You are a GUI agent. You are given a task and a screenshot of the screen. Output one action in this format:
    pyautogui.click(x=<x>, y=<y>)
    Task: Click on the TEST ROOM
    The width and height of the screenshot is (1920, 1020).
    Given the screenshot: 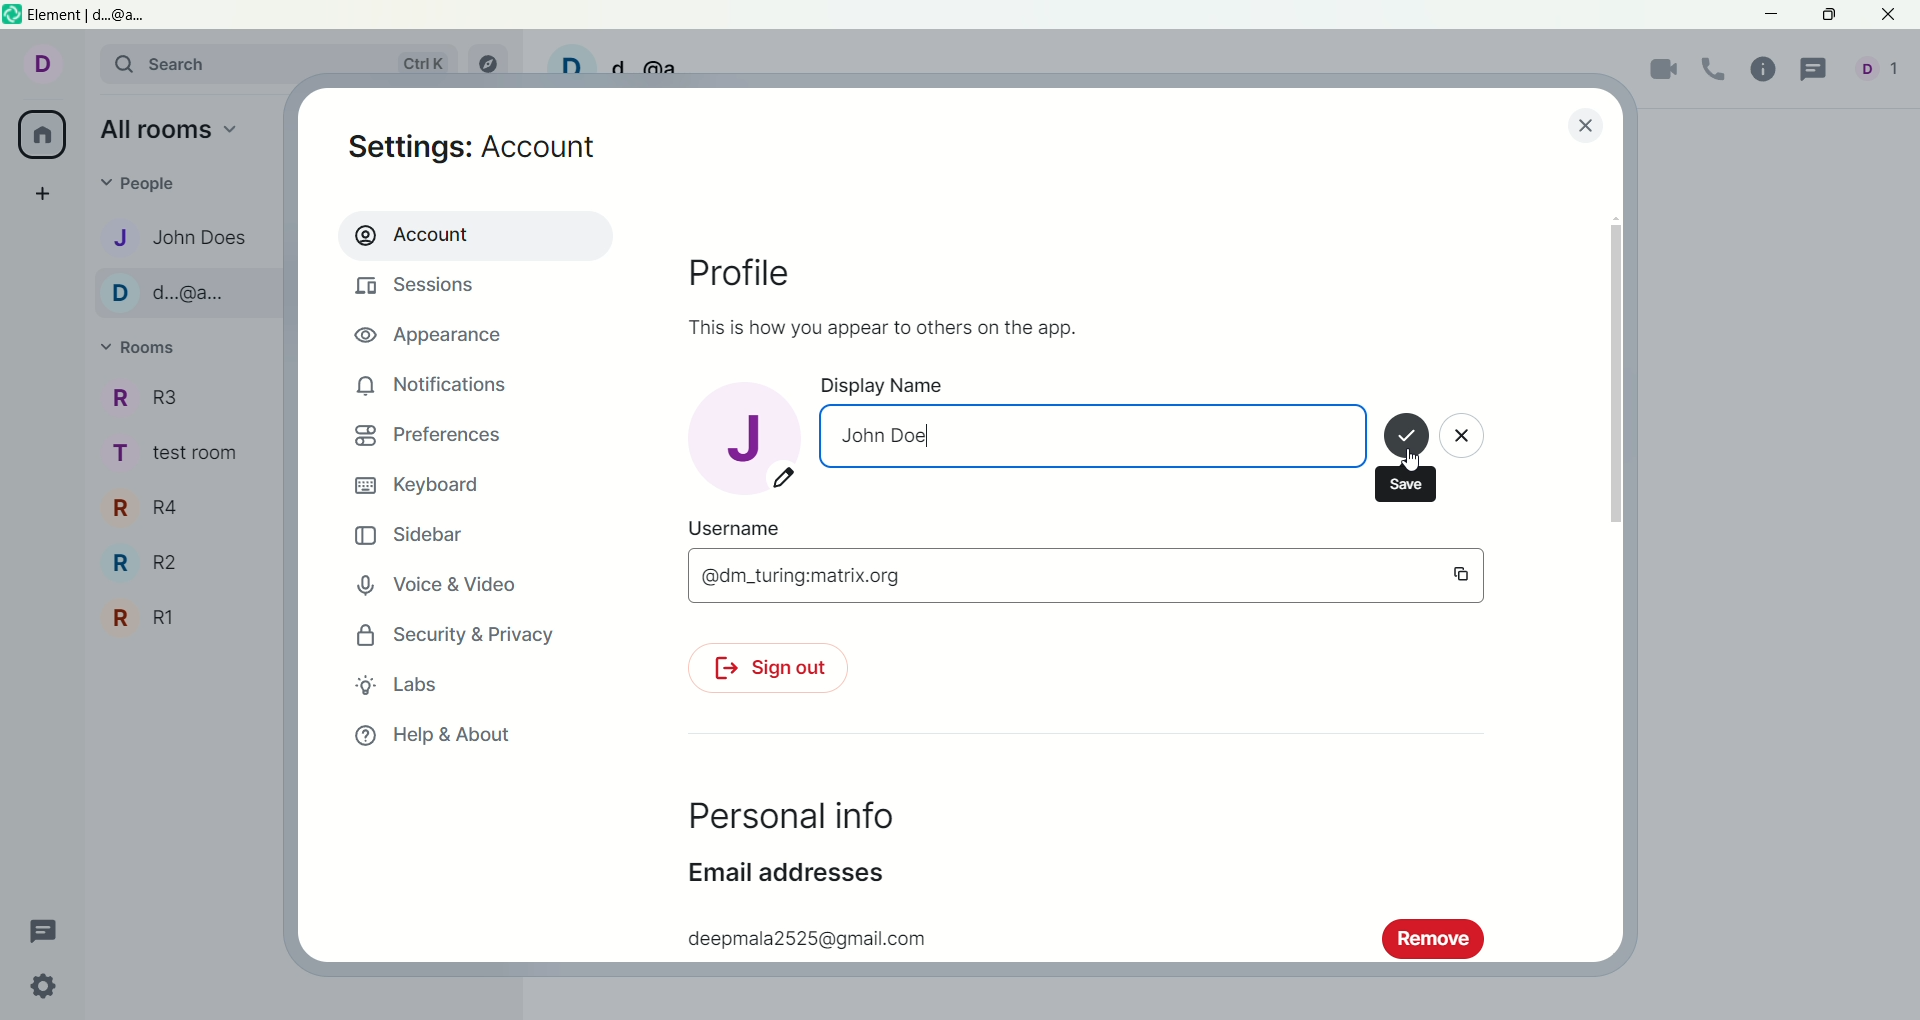 What is the action you would take?
    pyautogui.click(x=184, y=458)
    